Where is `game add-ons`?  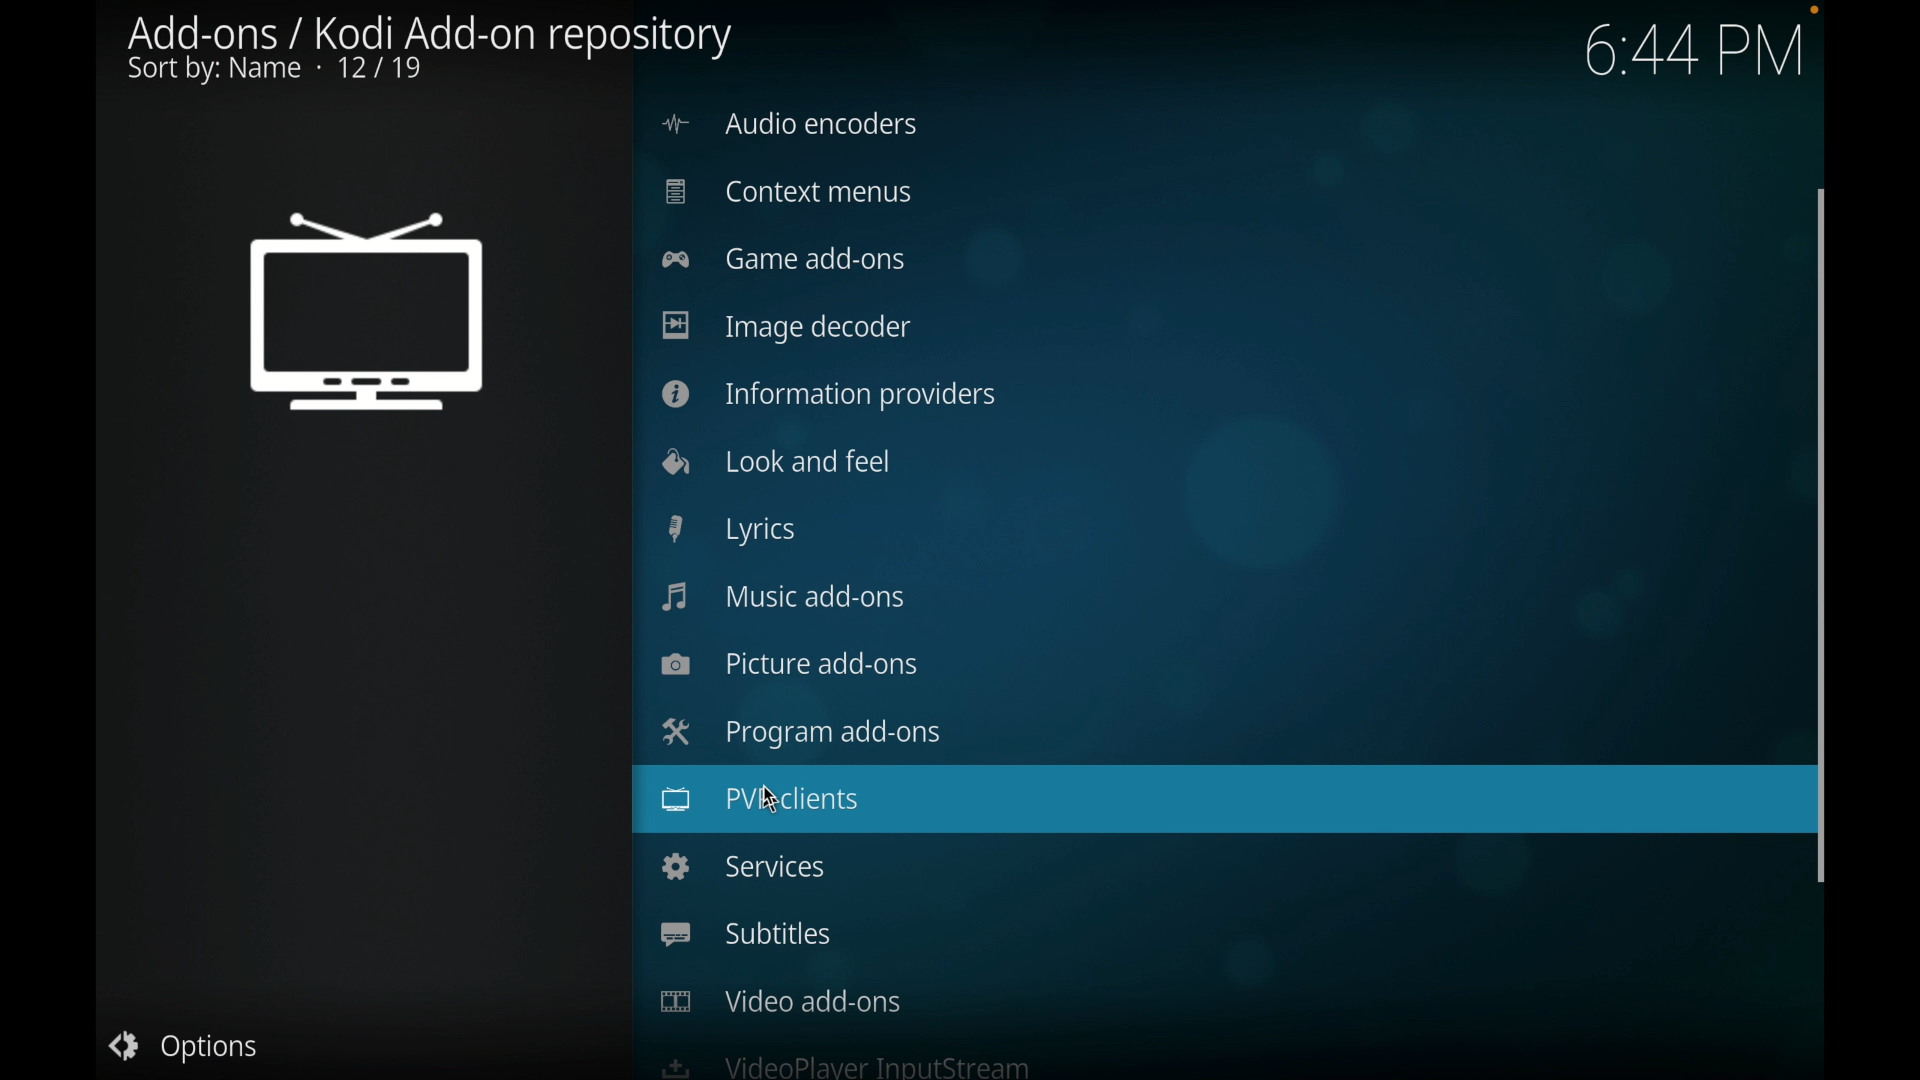 game add-ons is located at coordinates (782, 258).